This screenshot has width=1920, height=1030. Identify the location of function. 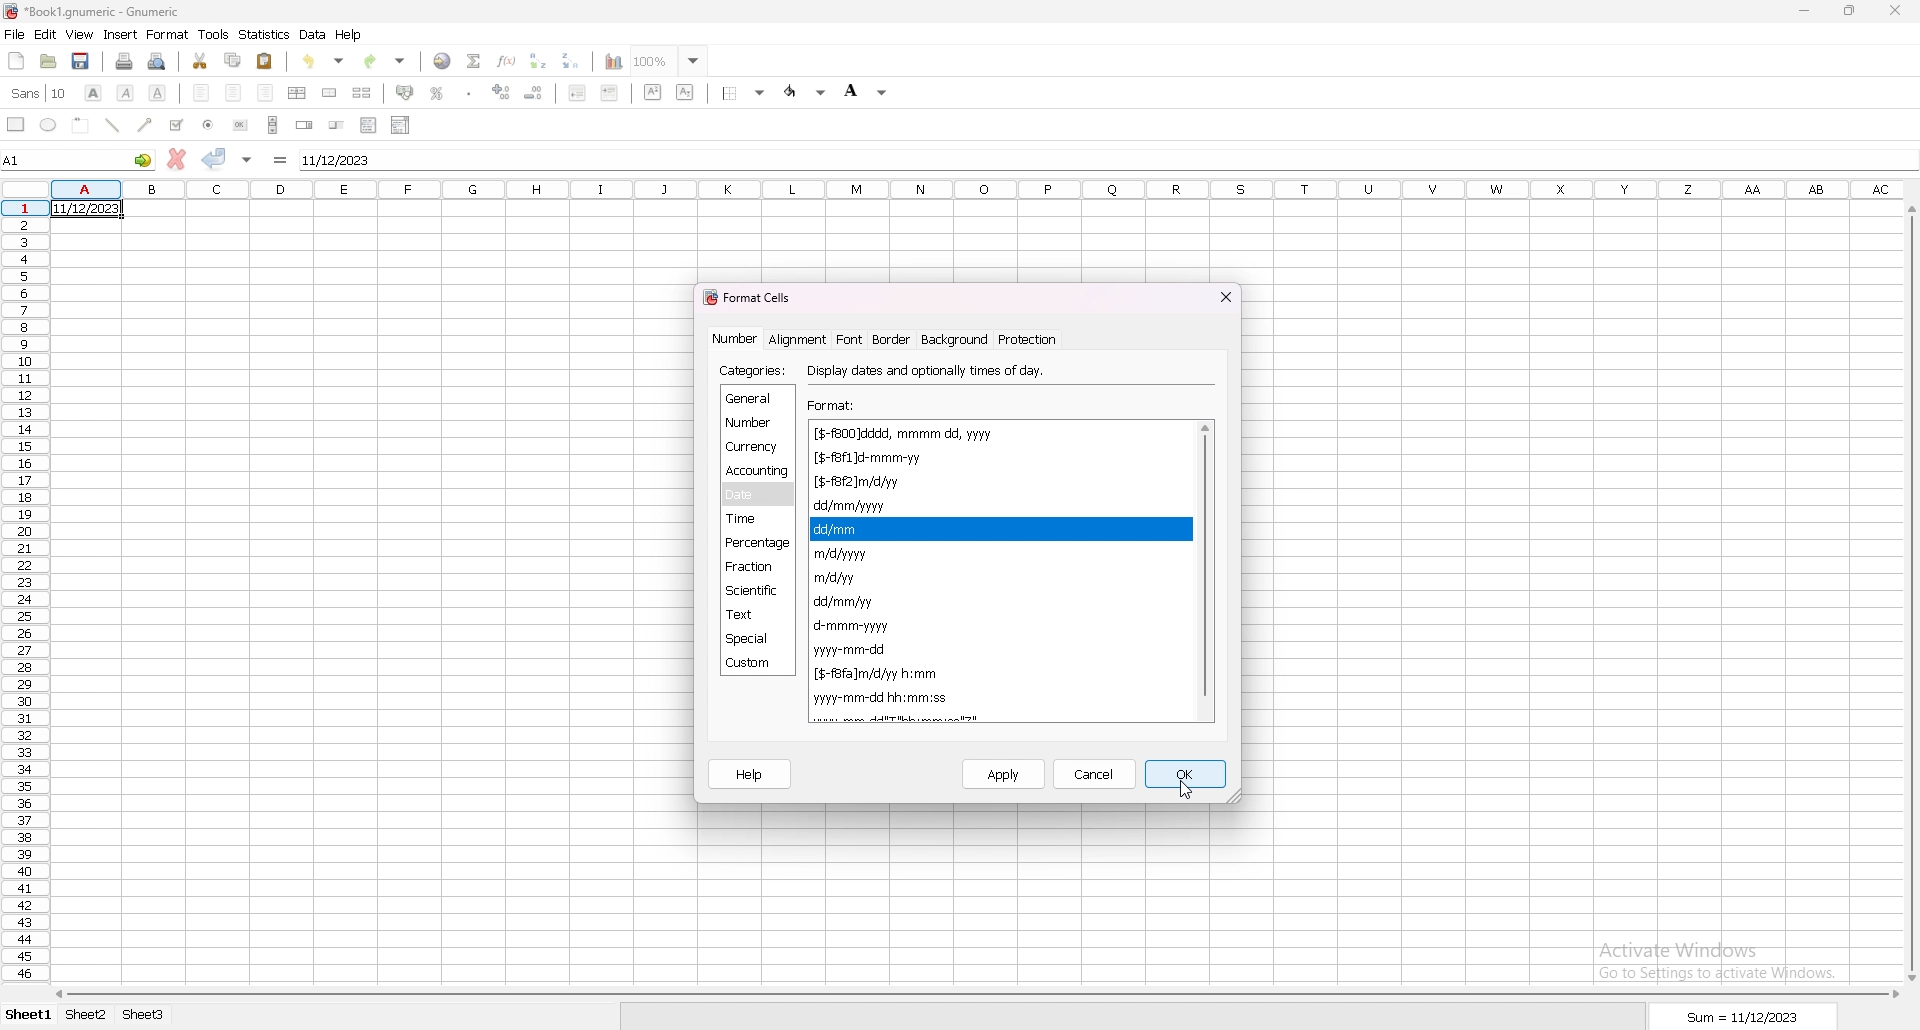
(507, 61).